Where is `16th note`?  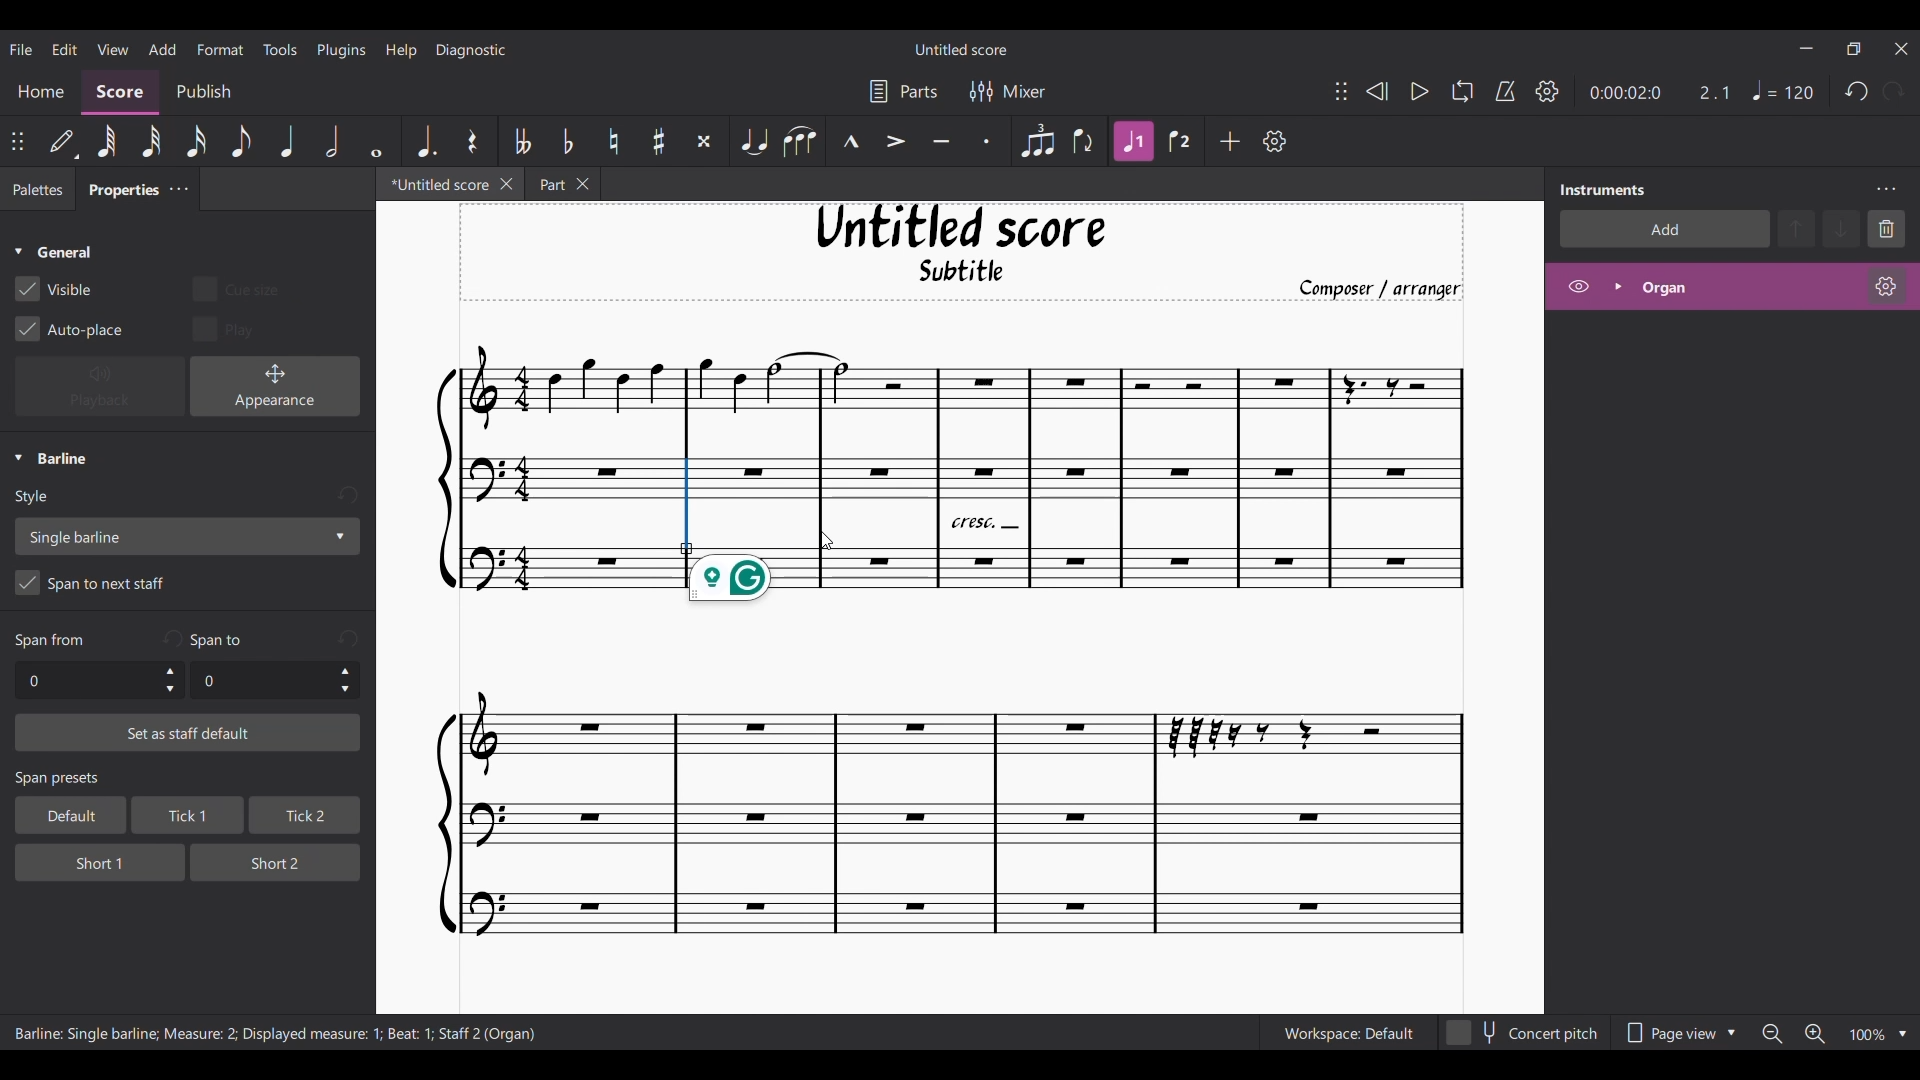
16th note is located at coordinates (198, 141).